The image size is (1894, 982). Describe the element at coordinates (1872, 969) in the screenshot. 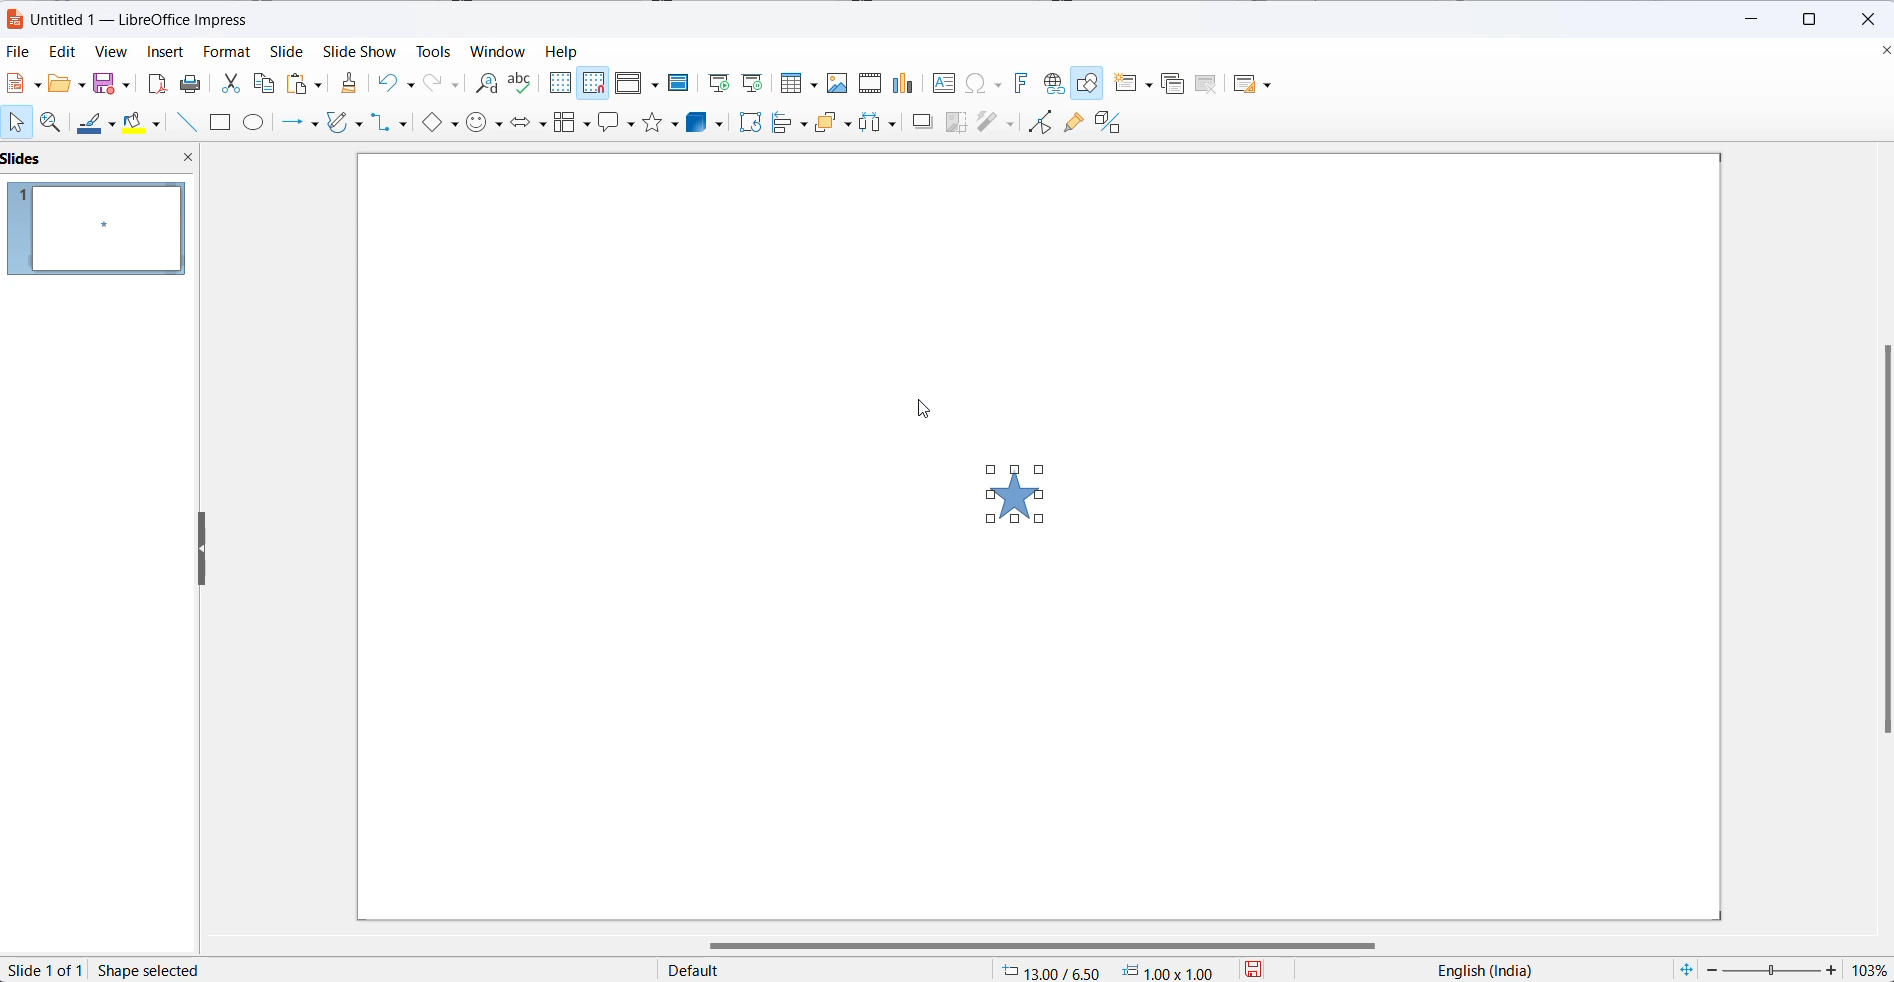

I see `zoom percentage` at that location.